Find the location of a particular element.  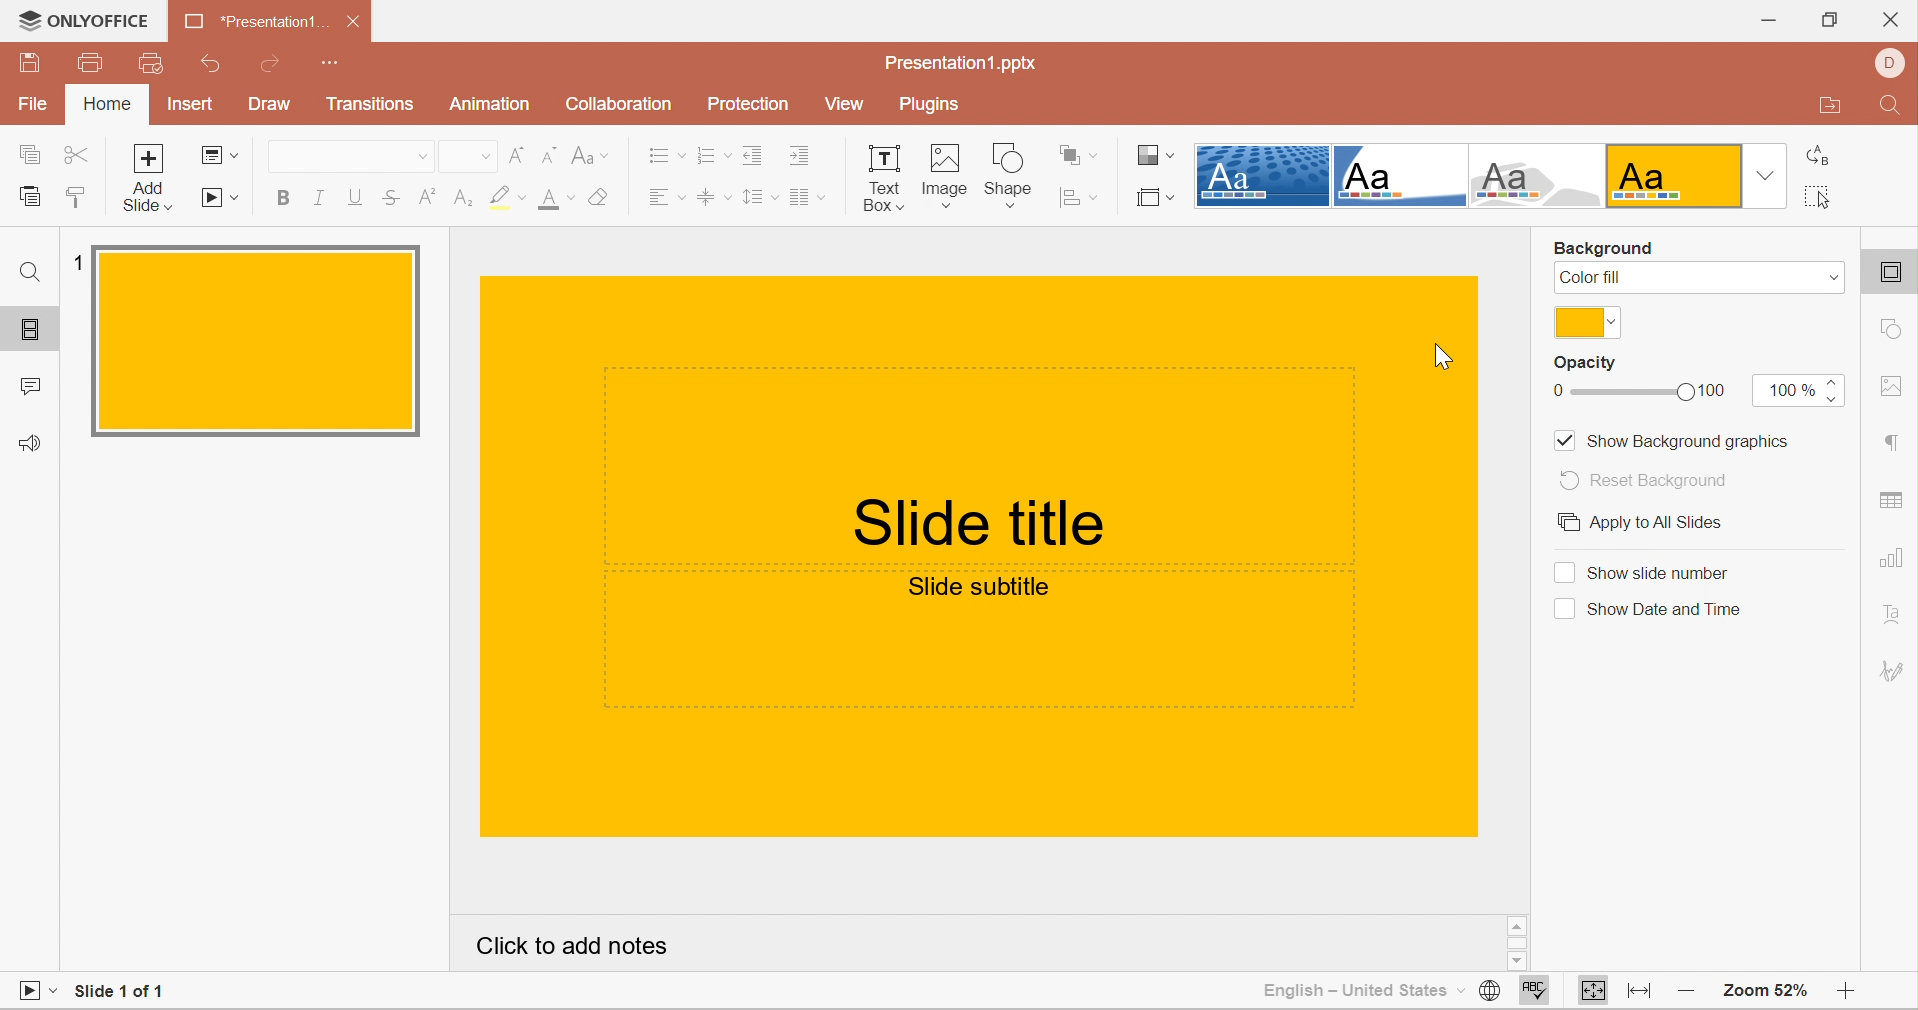

Vertical Align is located at coordinates (715, 200).